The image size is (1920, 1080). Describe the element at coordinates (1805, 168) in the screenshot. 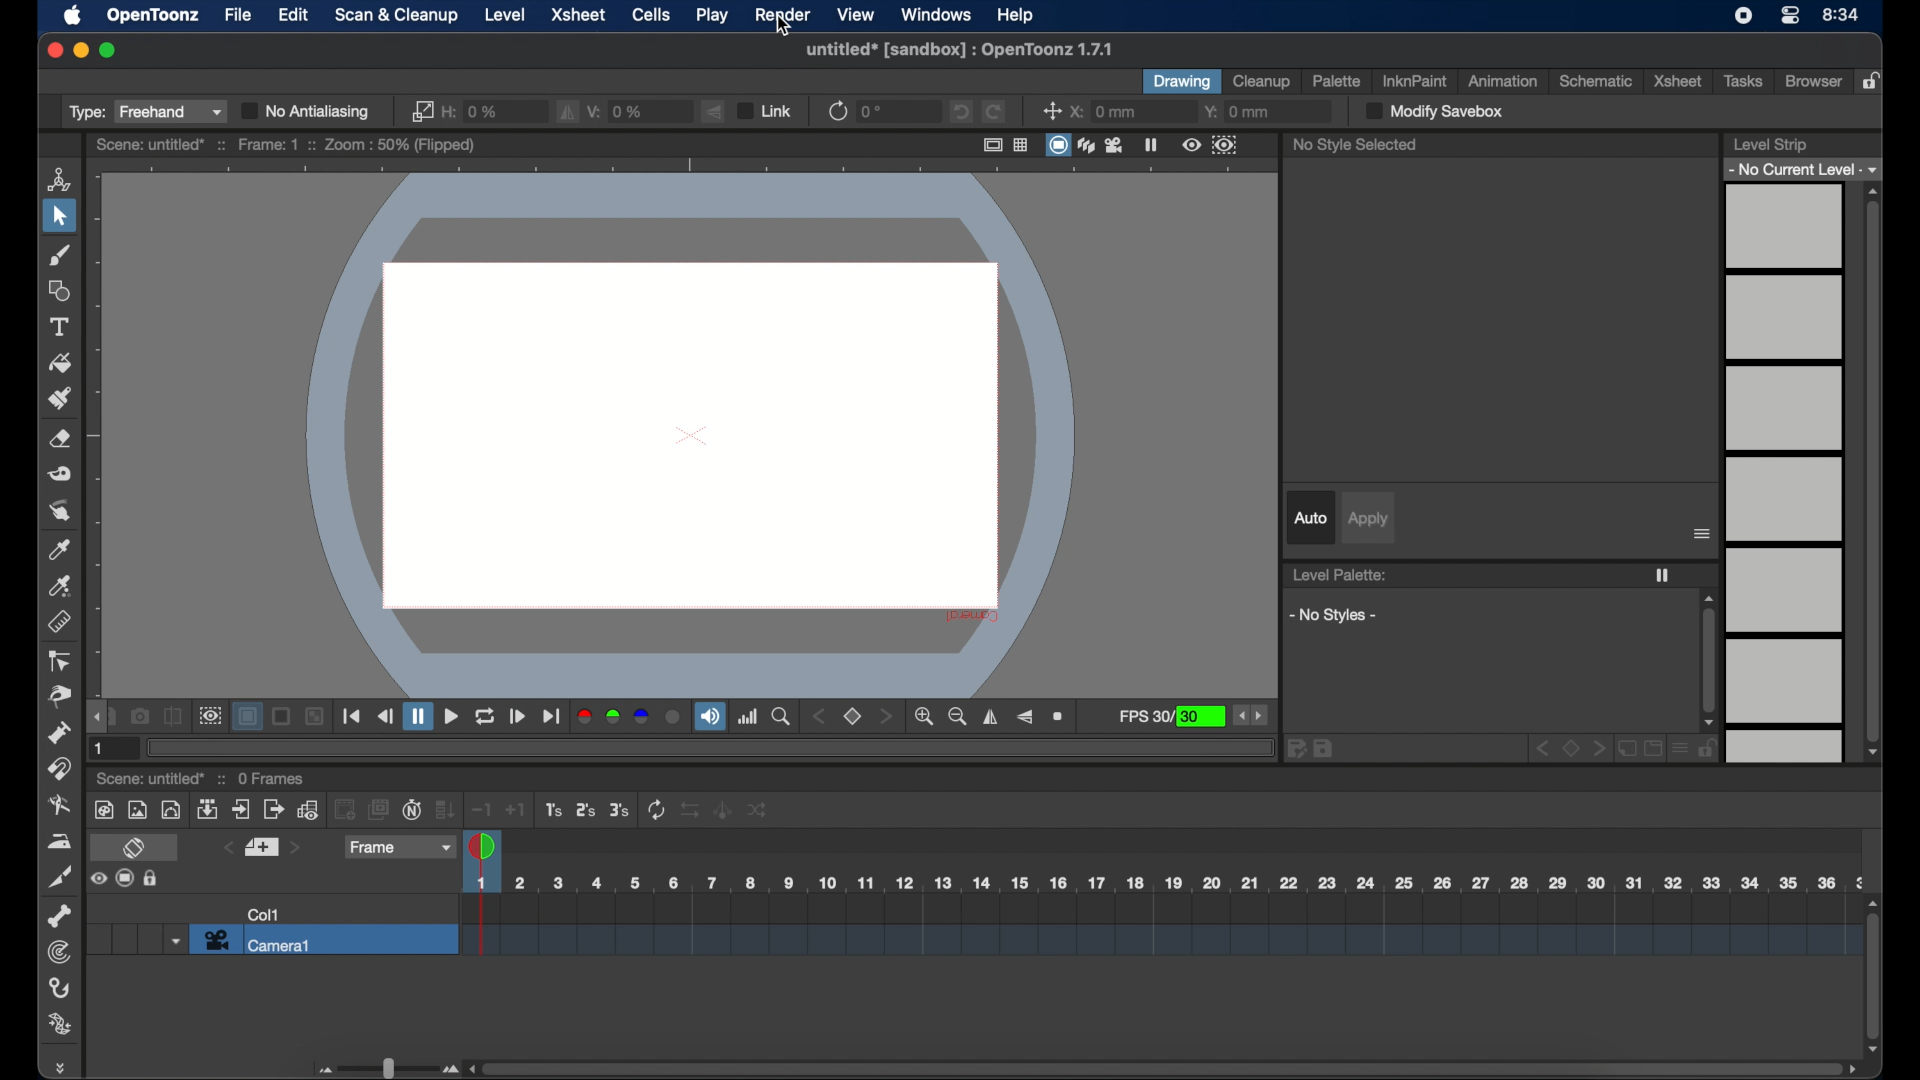

I see `no current level` at that location.